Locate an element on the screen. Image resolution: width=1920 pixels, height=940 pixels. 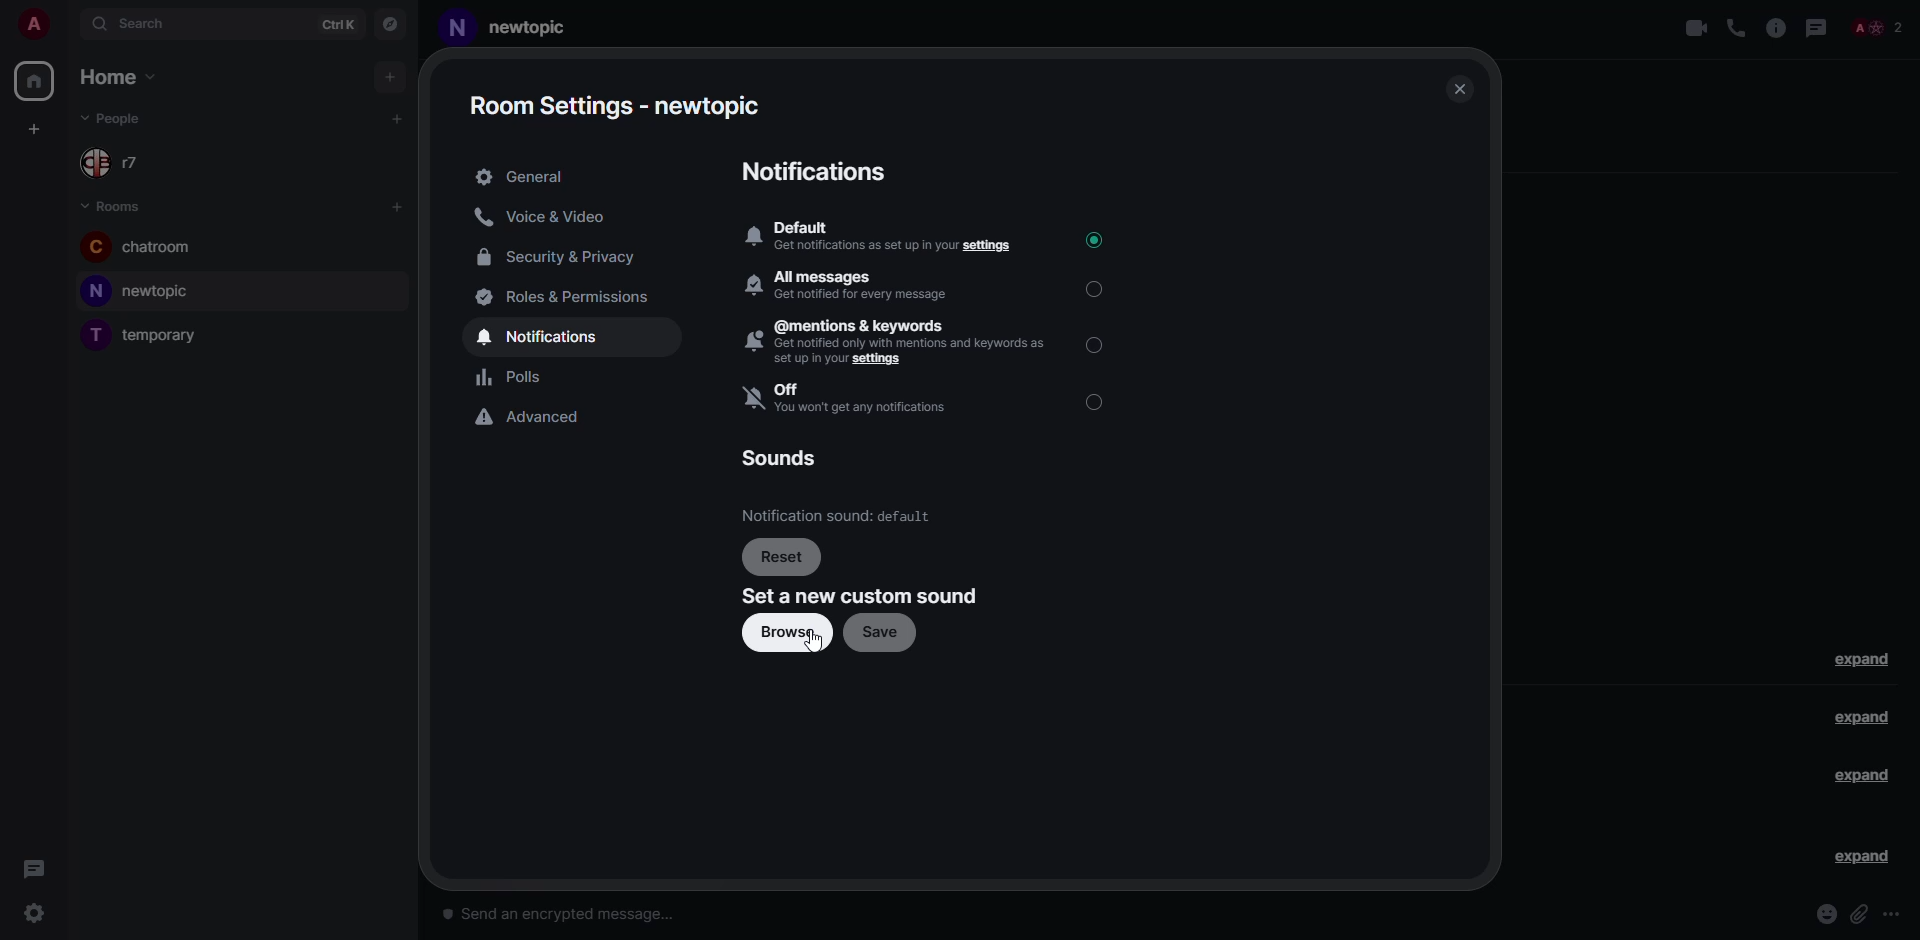
, @mentions & keywords
2 Get notified only with mentions snd keywords as
Setup i your settings is located at coordinates (891, 342).